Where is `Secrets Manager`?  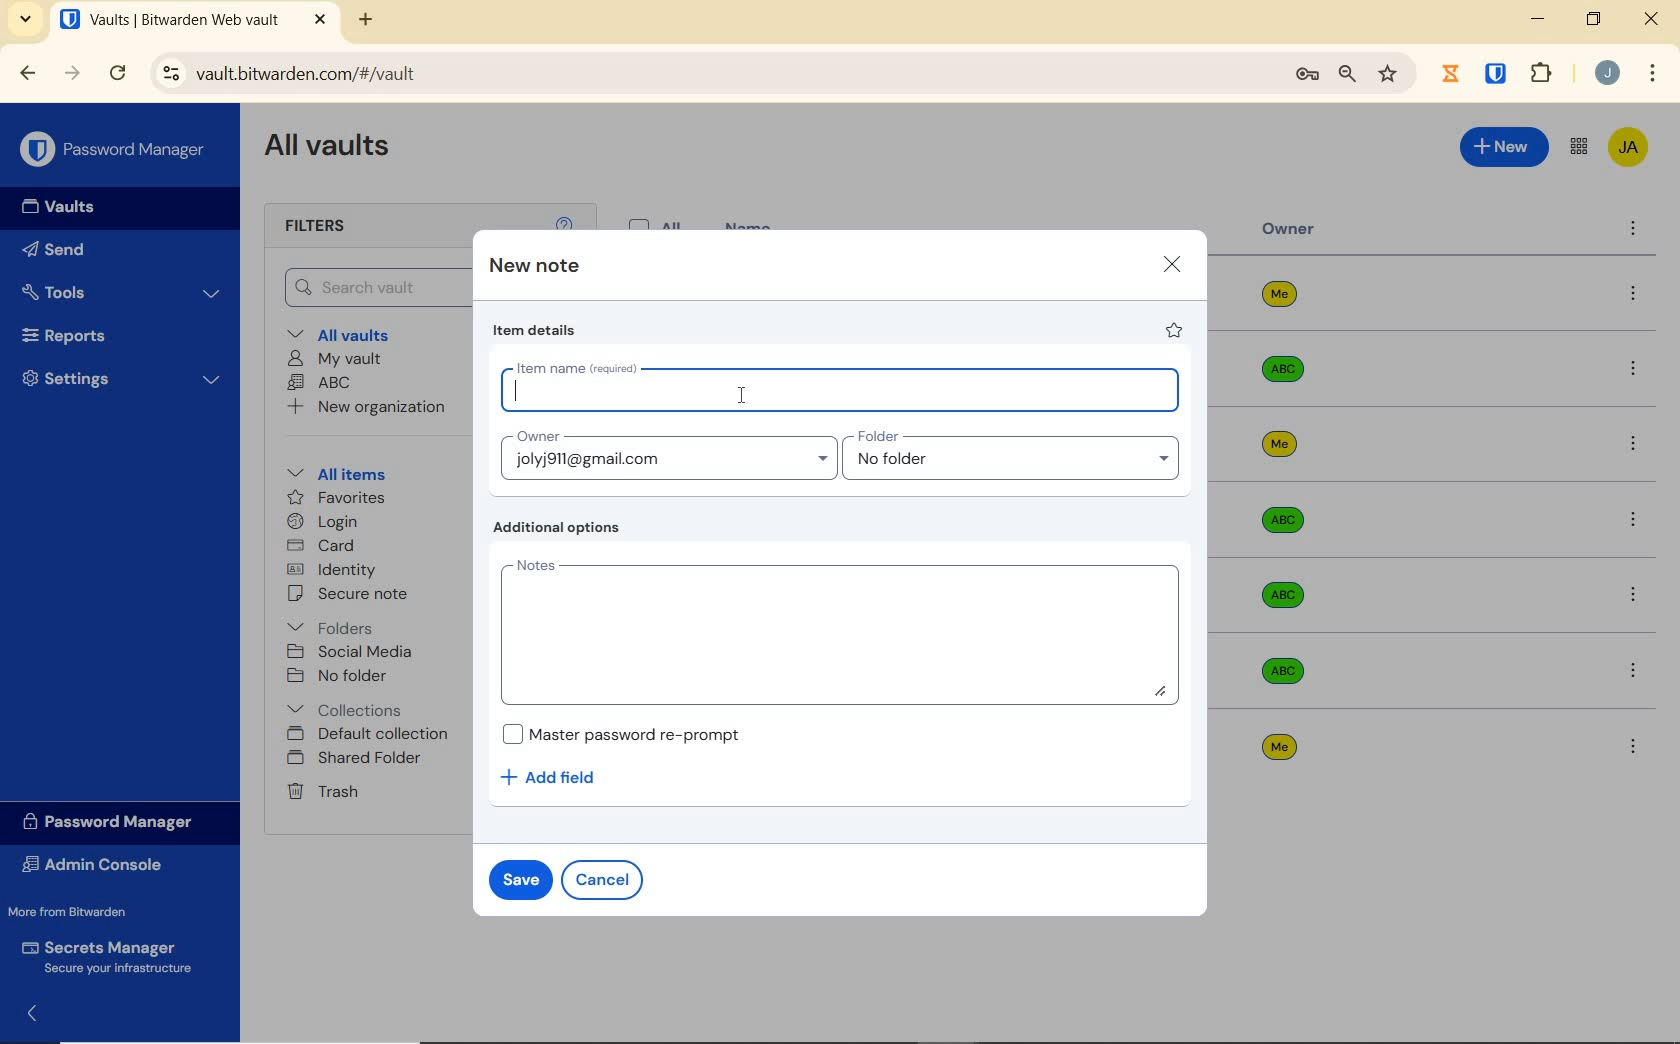
Secrets Manager is located at coordinates (112, 954).